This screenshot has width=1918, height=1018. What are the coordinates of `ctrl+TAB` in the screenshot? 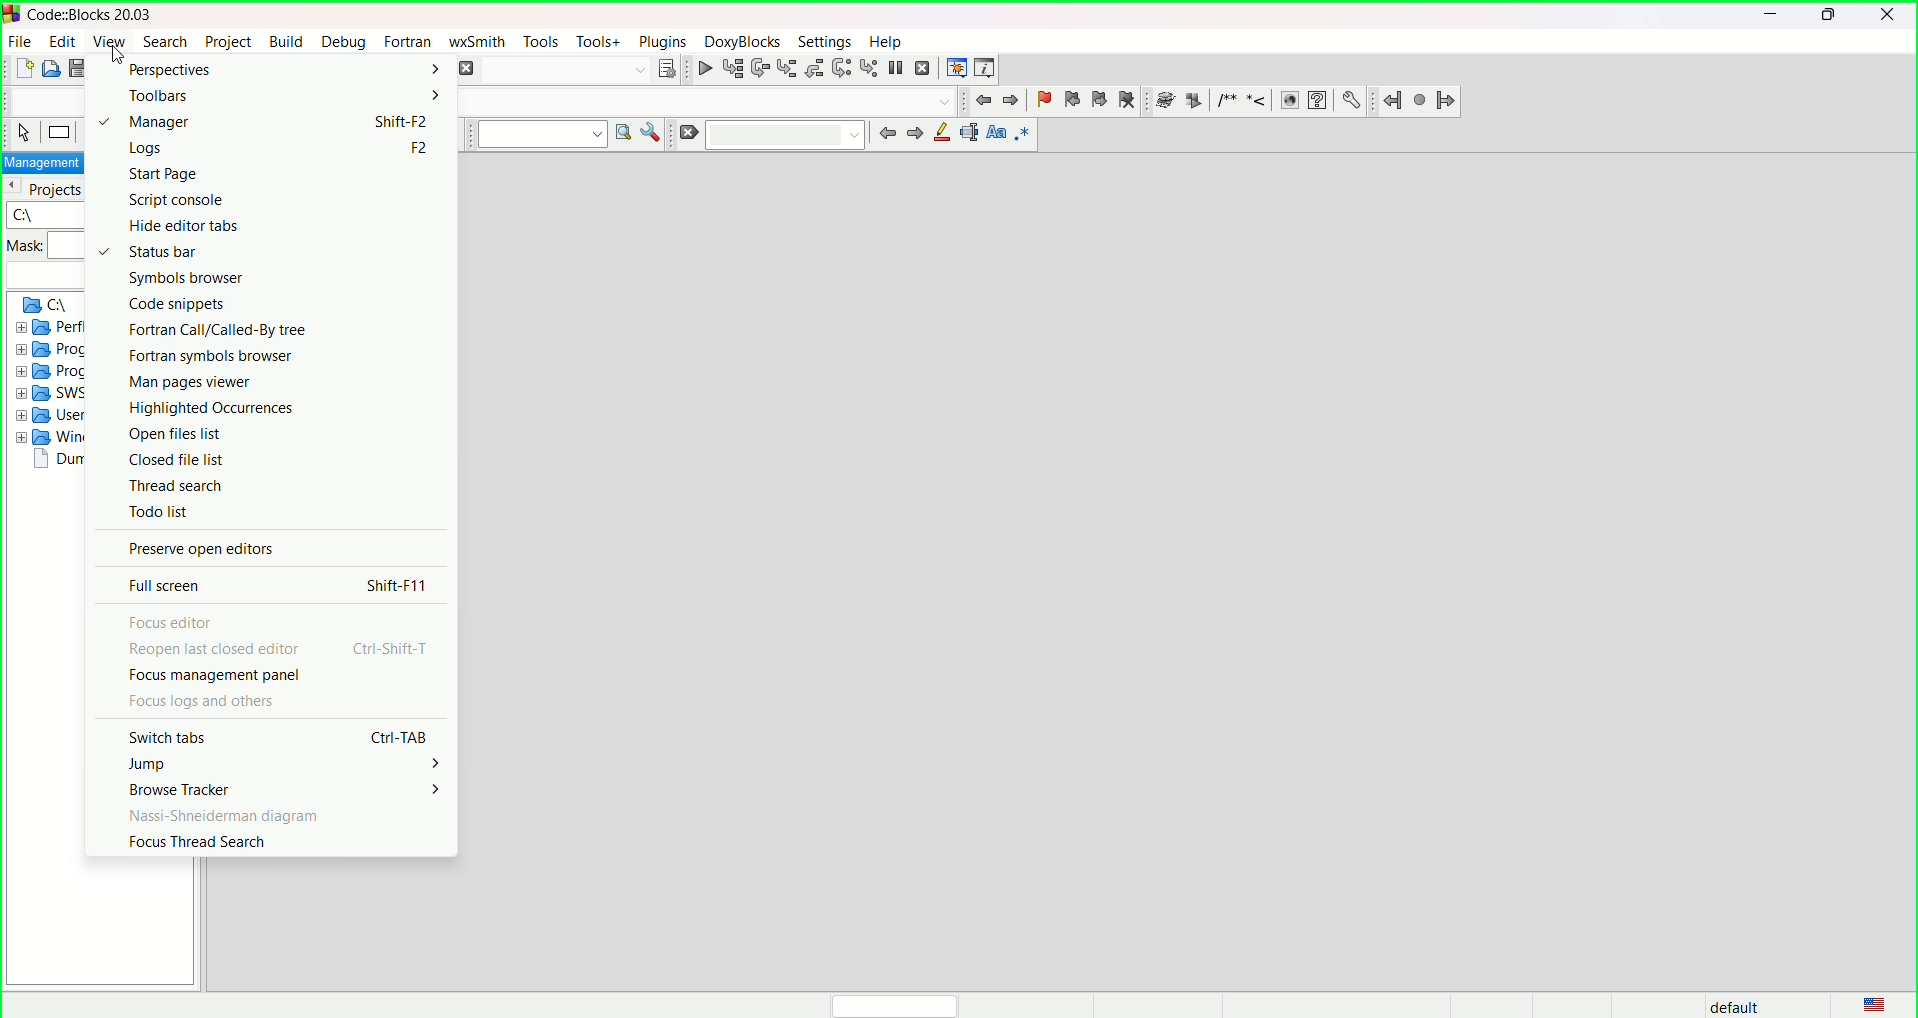 It's located at (396, 736).